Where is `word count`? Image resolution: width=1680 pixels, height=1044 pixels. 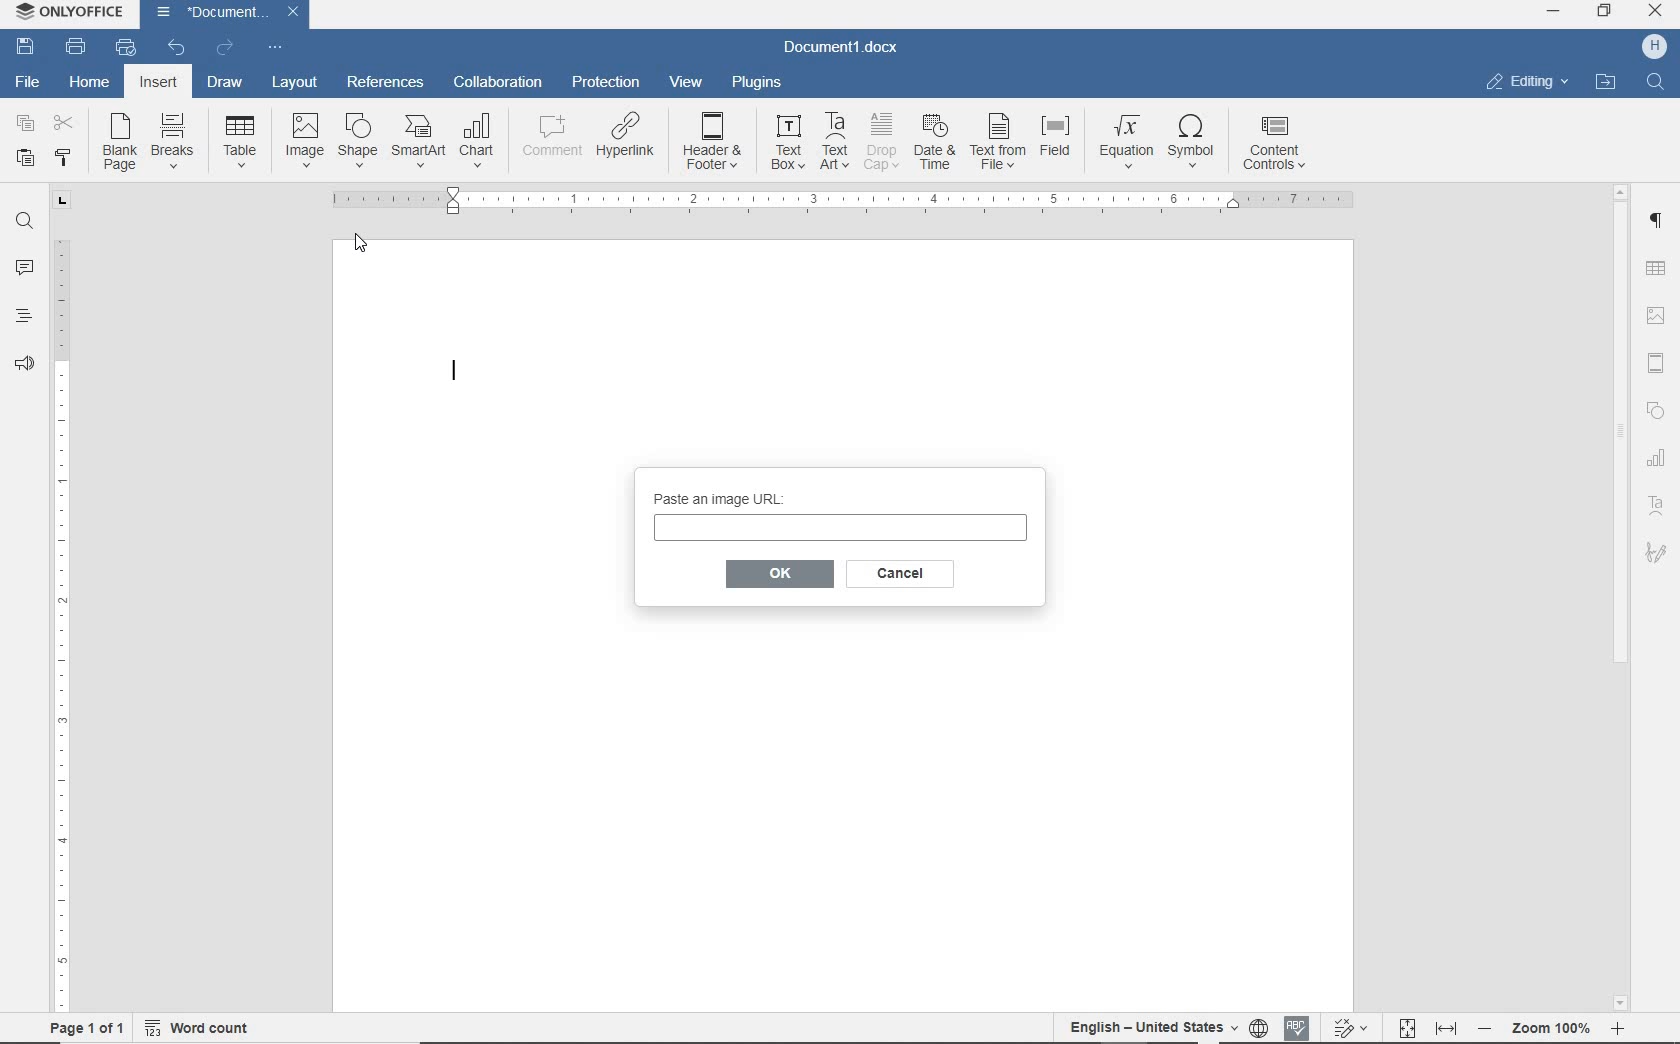 word count is located at coordinates (203, 1029).